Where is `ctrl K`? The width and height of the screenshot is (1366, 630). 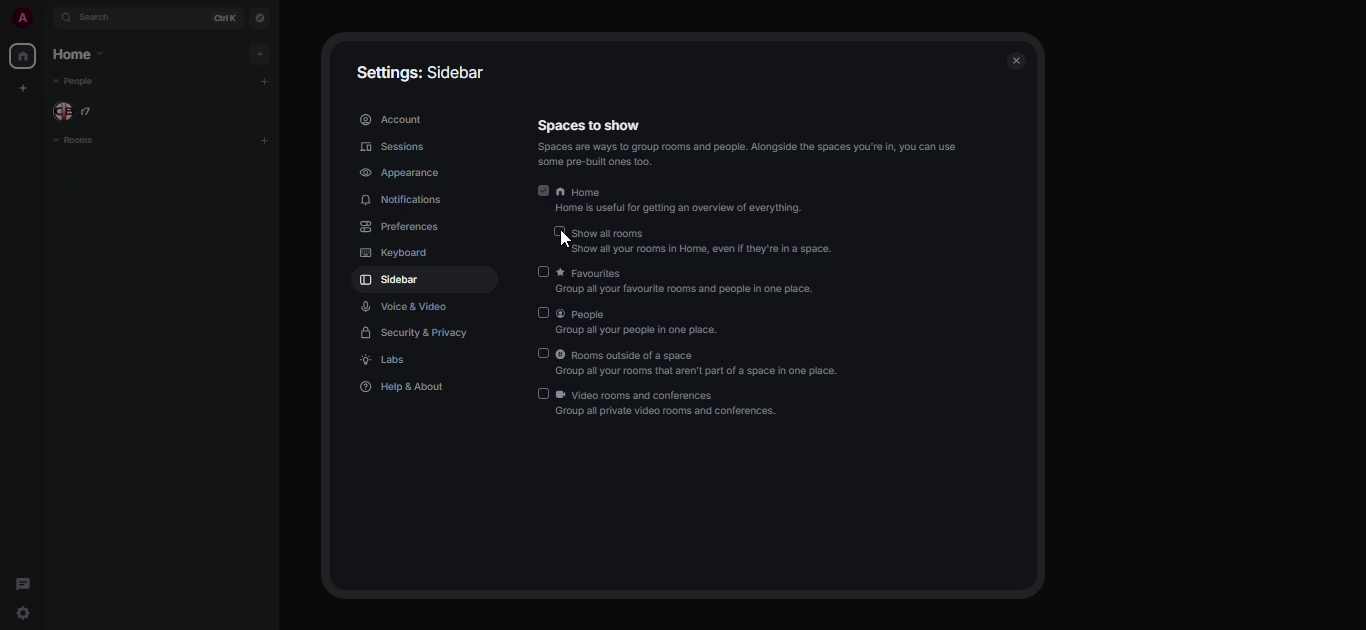
ctrl K is located at coordinates (221, 17).